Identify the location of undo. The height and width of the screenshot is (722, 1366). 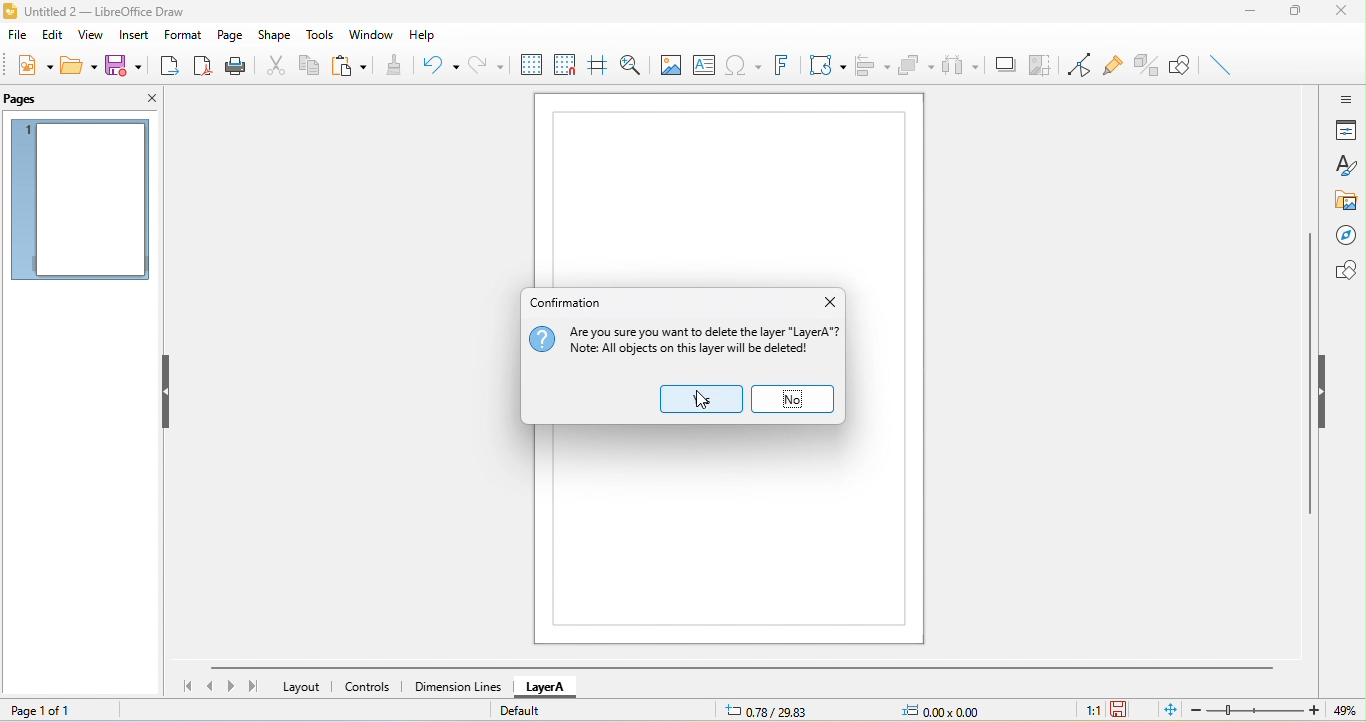
(435, 66).